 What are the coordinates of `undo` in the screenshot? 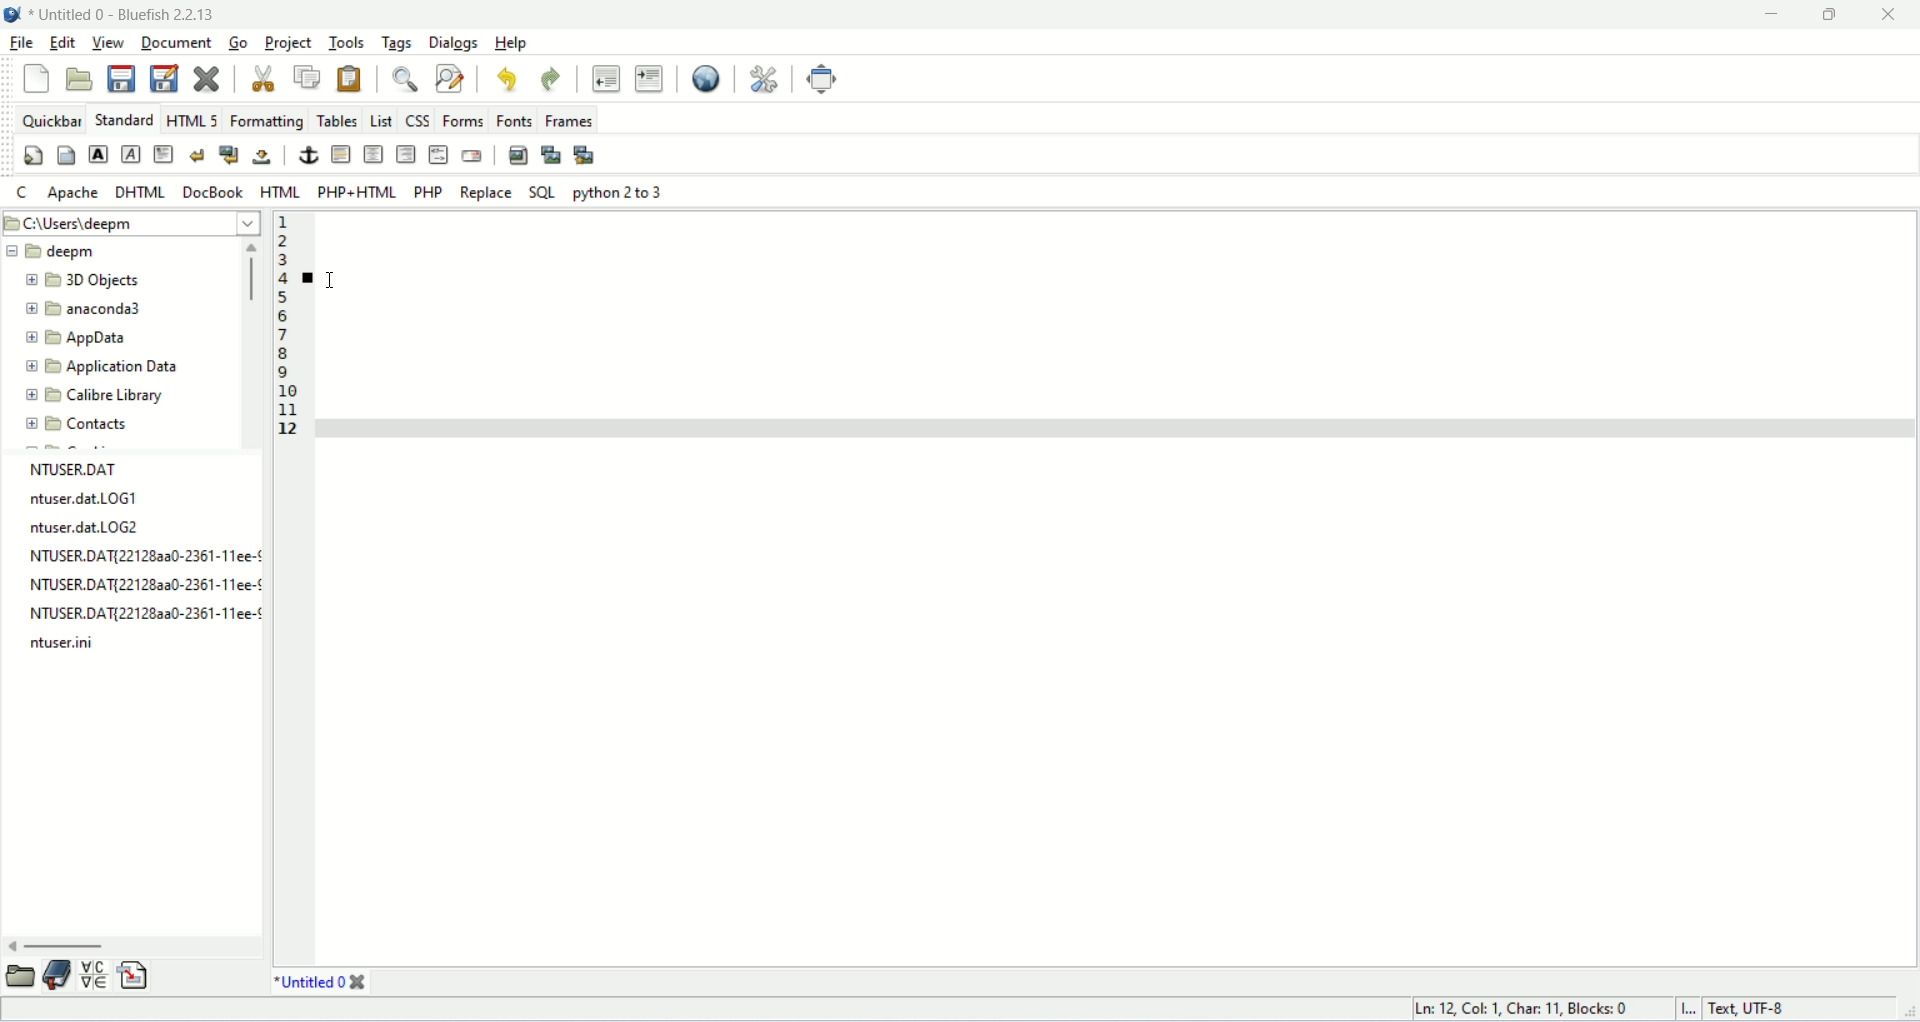 It's located at (505, 81).